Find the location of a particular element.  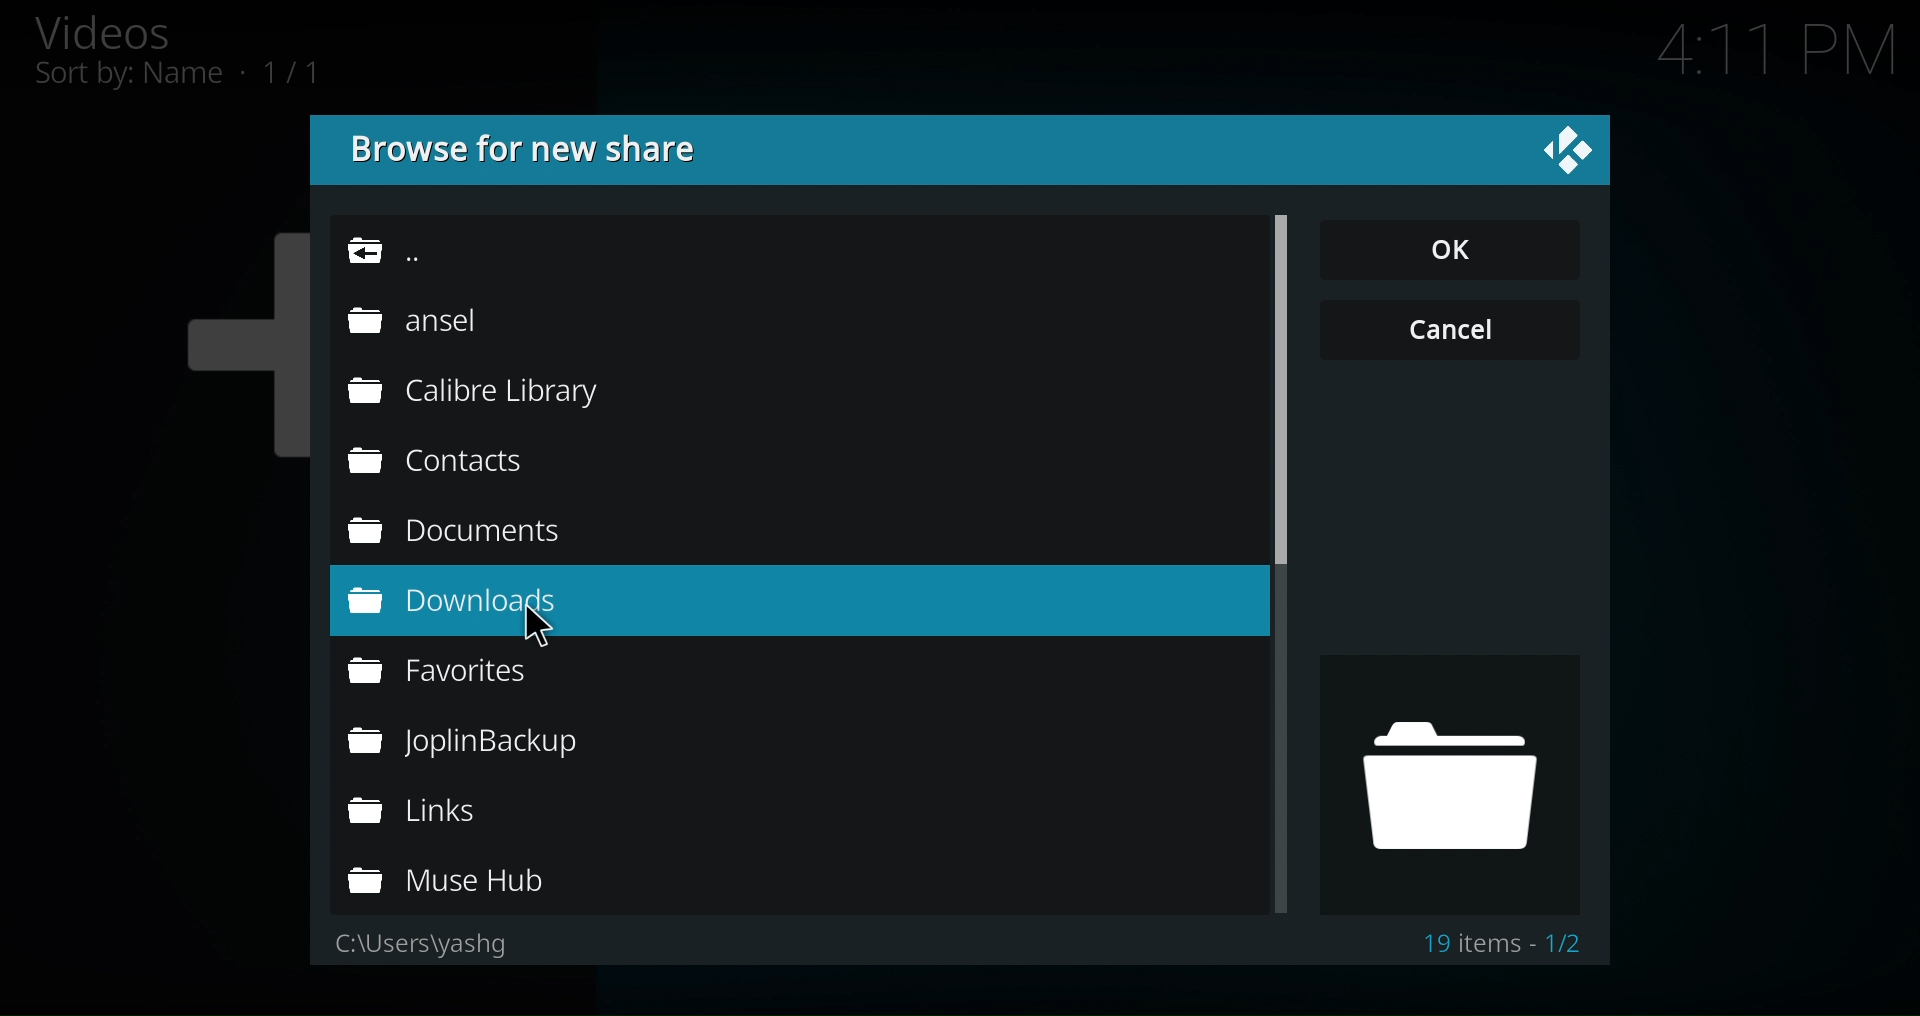

Videos, Sort by: Name • 1/1 is located at coordinates (210, 56).